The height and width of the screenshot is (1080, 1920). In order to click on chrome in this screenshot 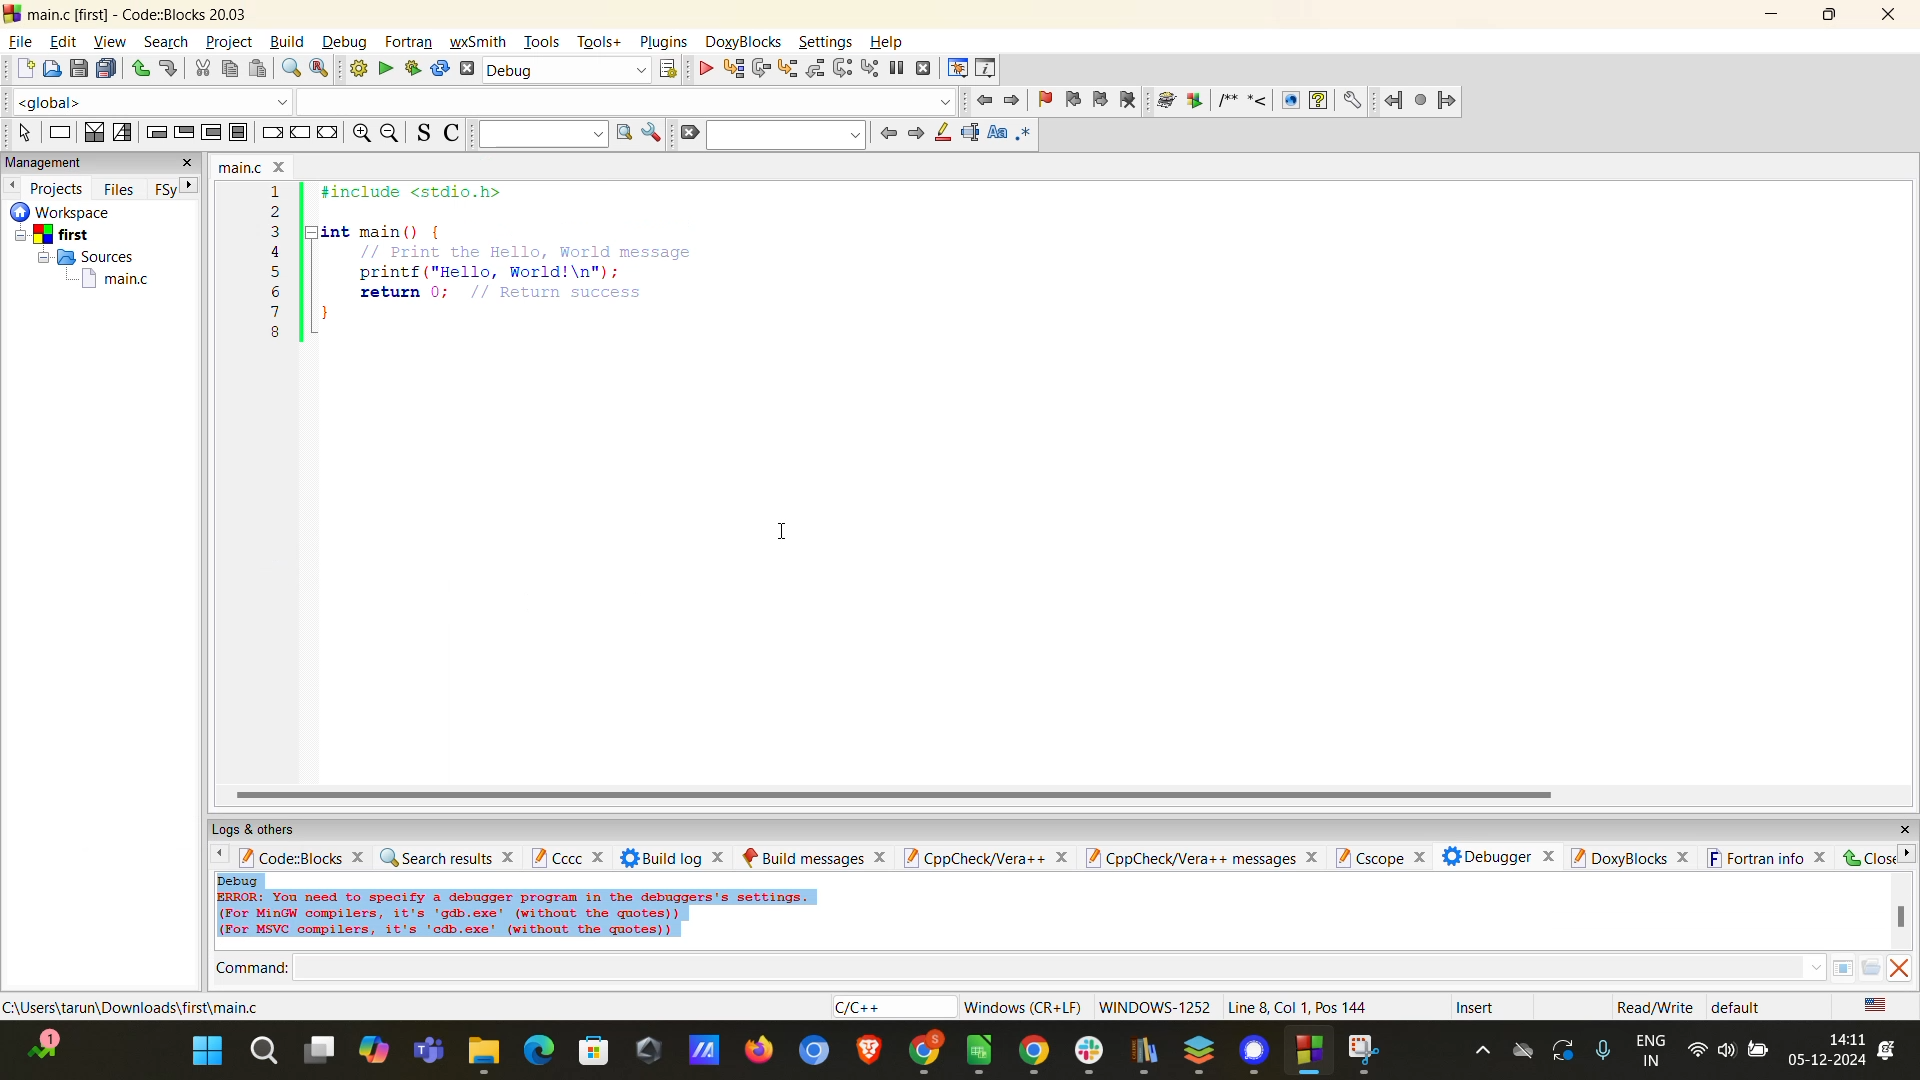, I will do `click(1034, 1055)`.